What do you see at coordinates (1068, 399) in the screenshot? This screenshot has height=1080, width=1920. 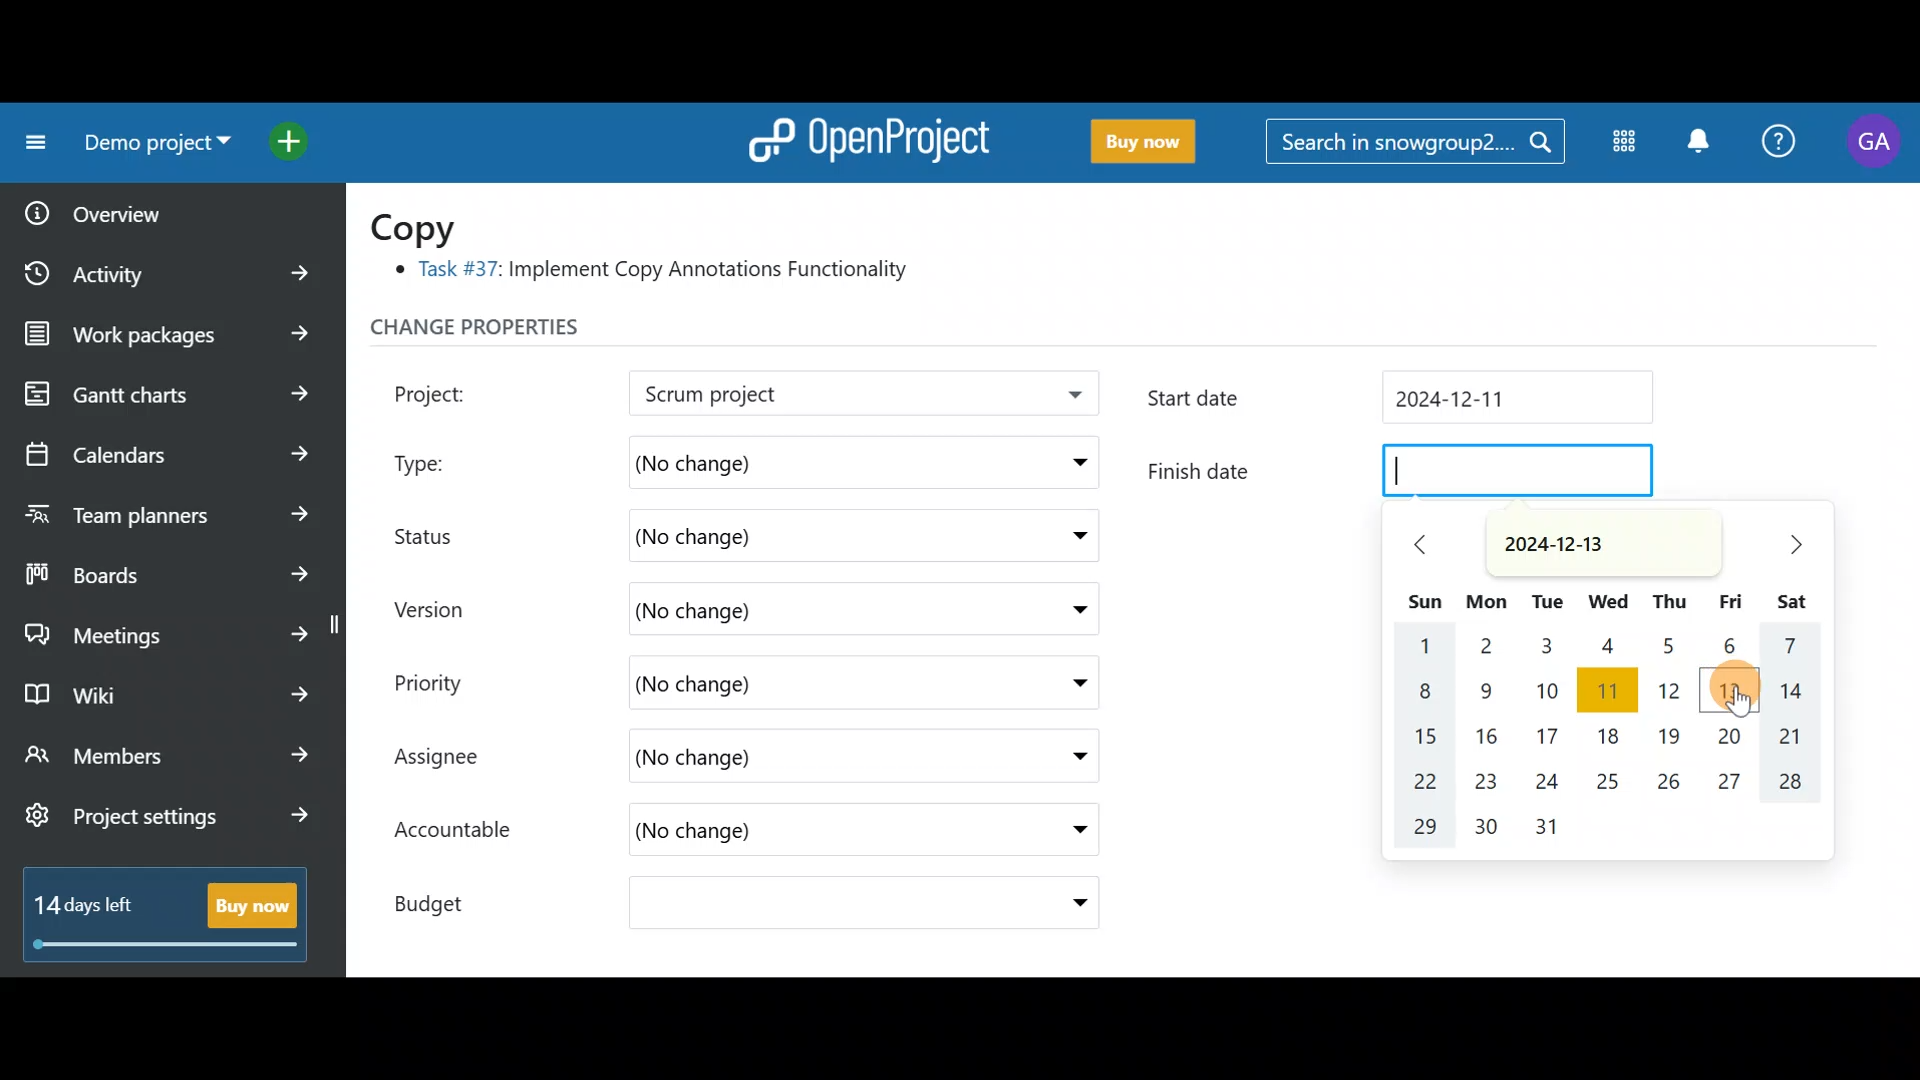 I see `Project drop down` at bounding box center [1068, 399].